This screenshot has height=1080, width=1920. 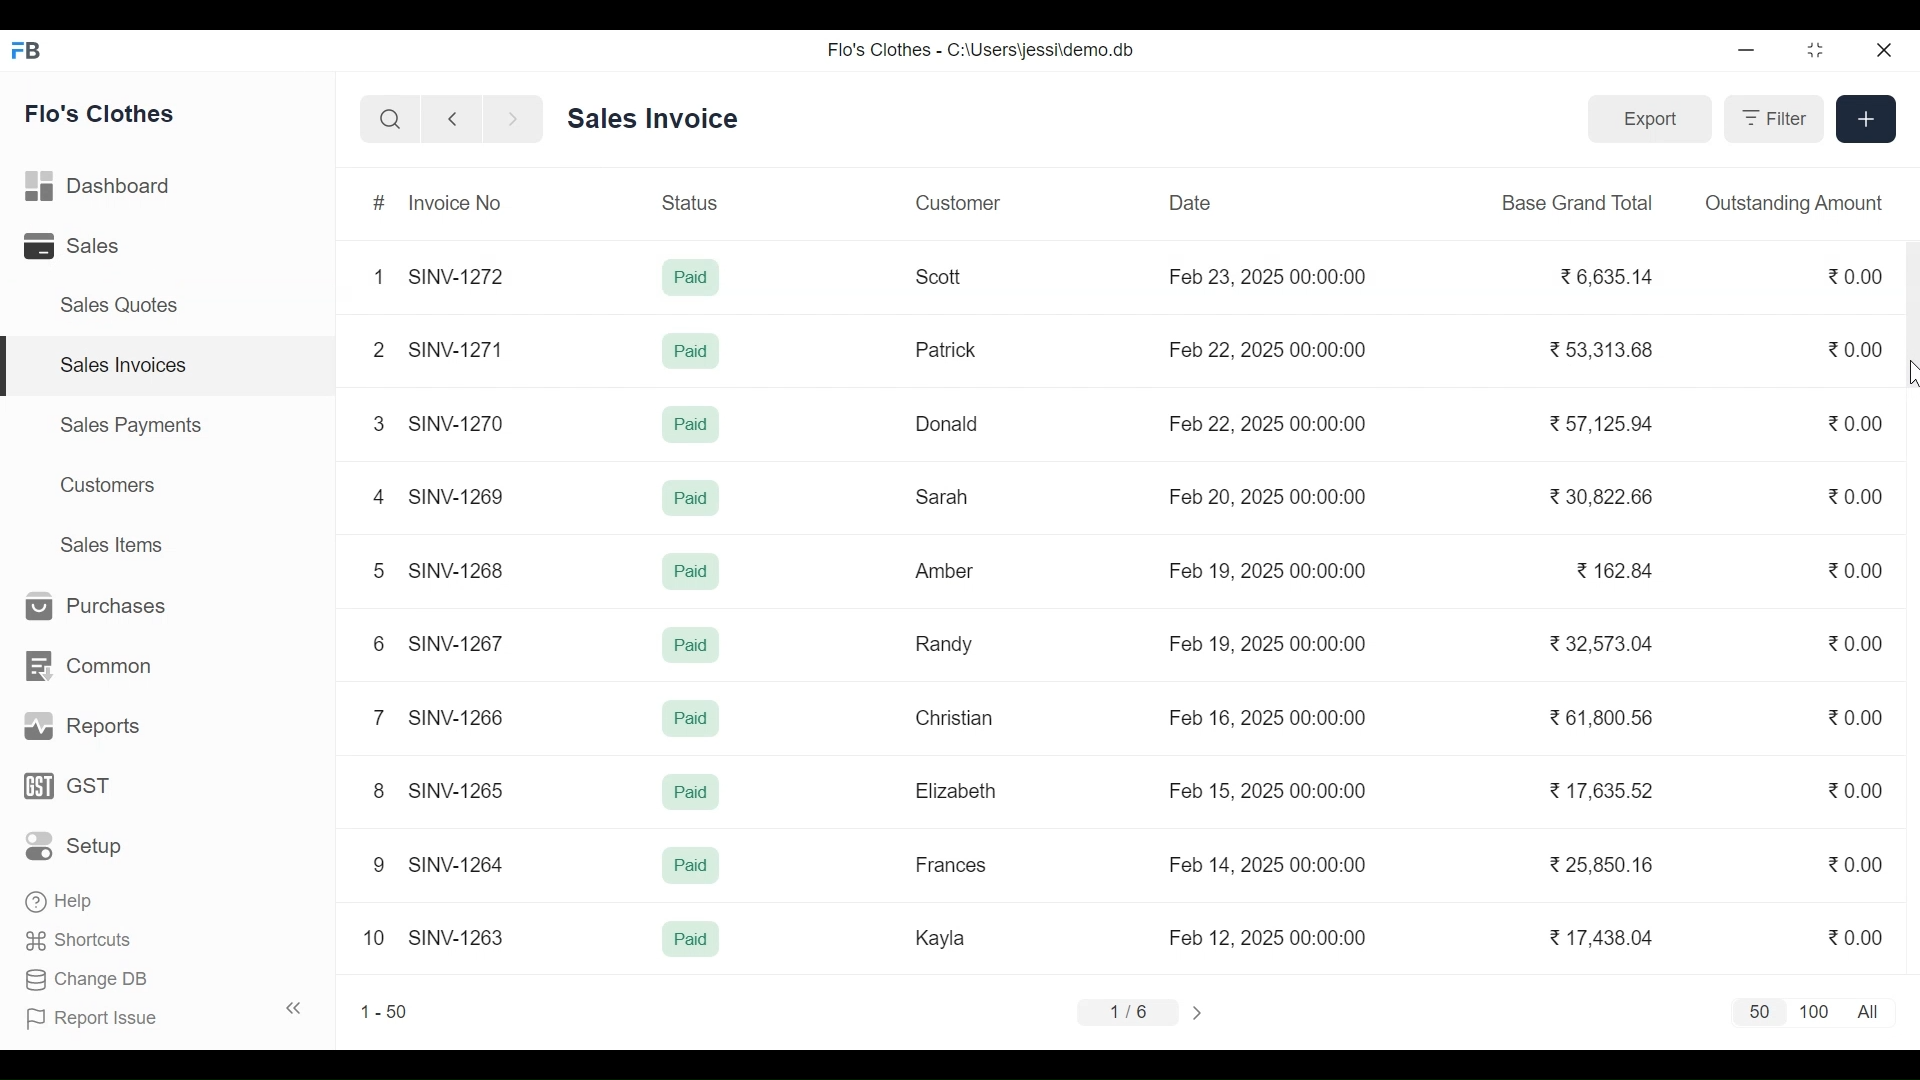 I want to click on Paid, so click(x=691, y=278).